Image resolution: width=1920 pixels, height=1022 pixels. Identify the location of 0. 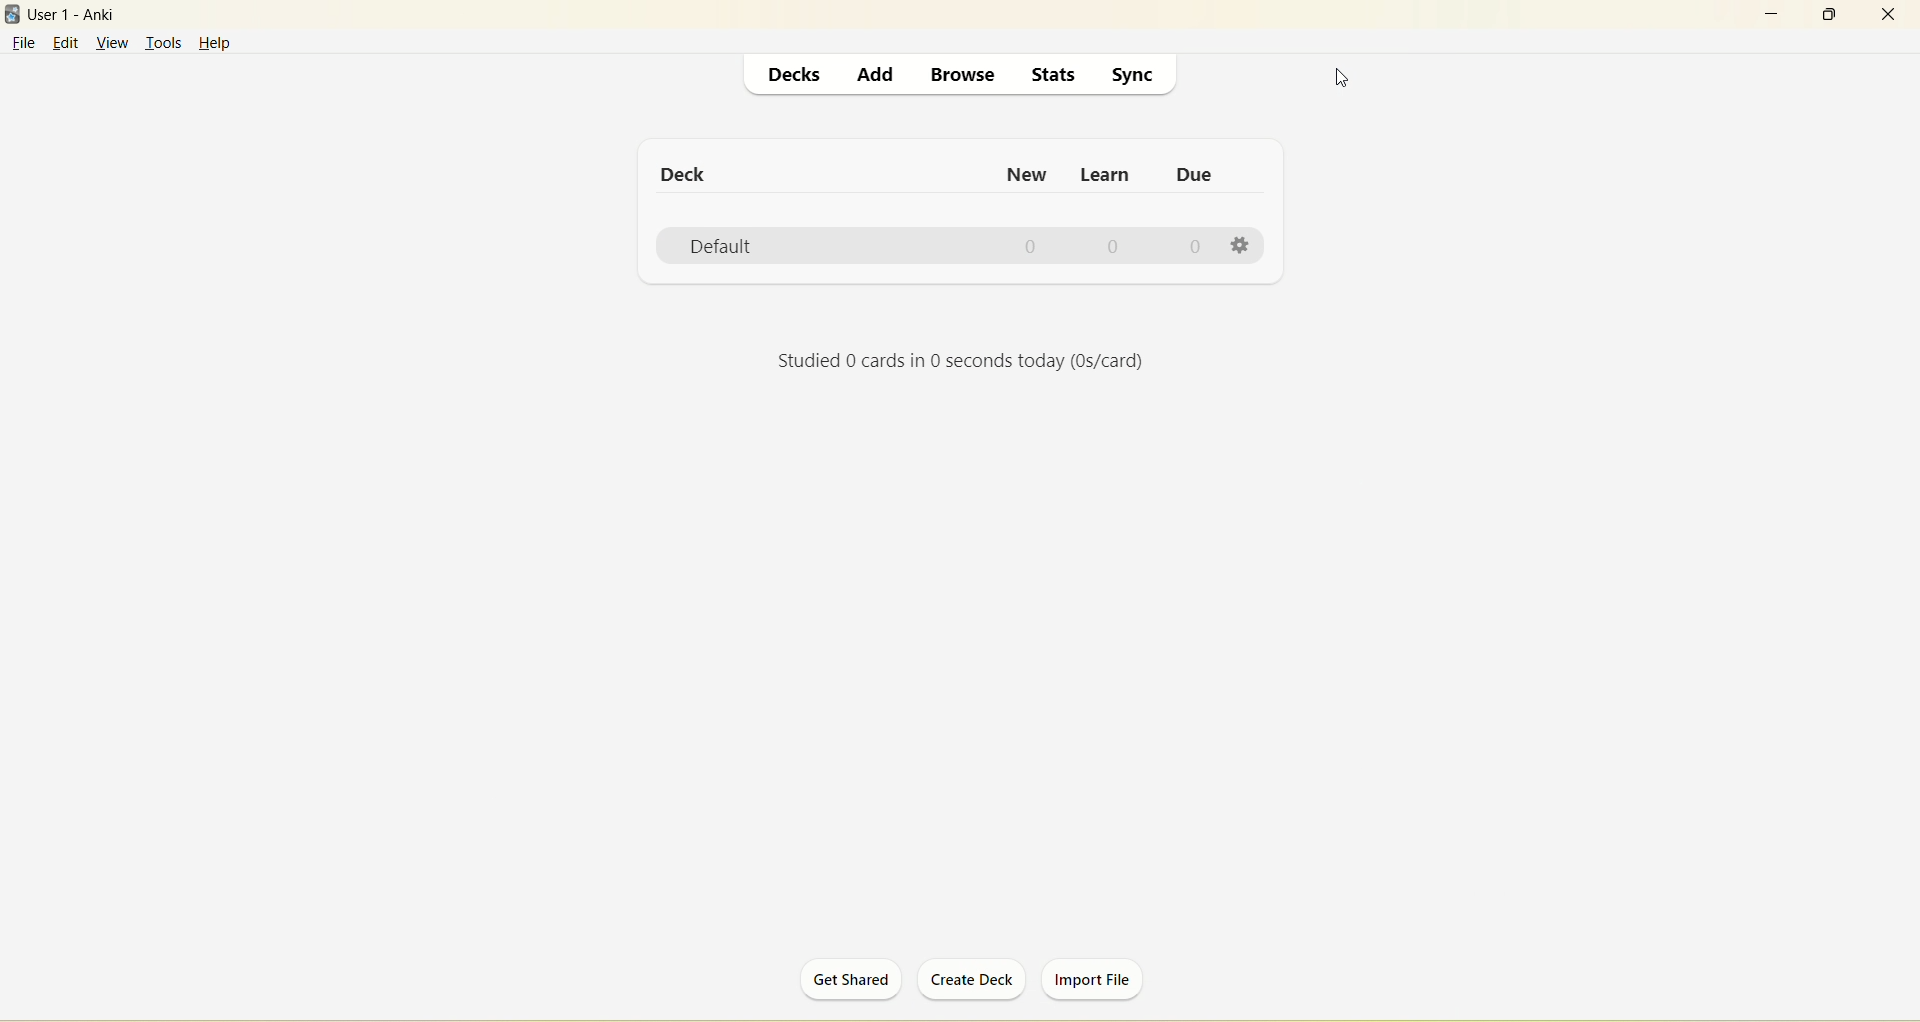
(1198, 245).